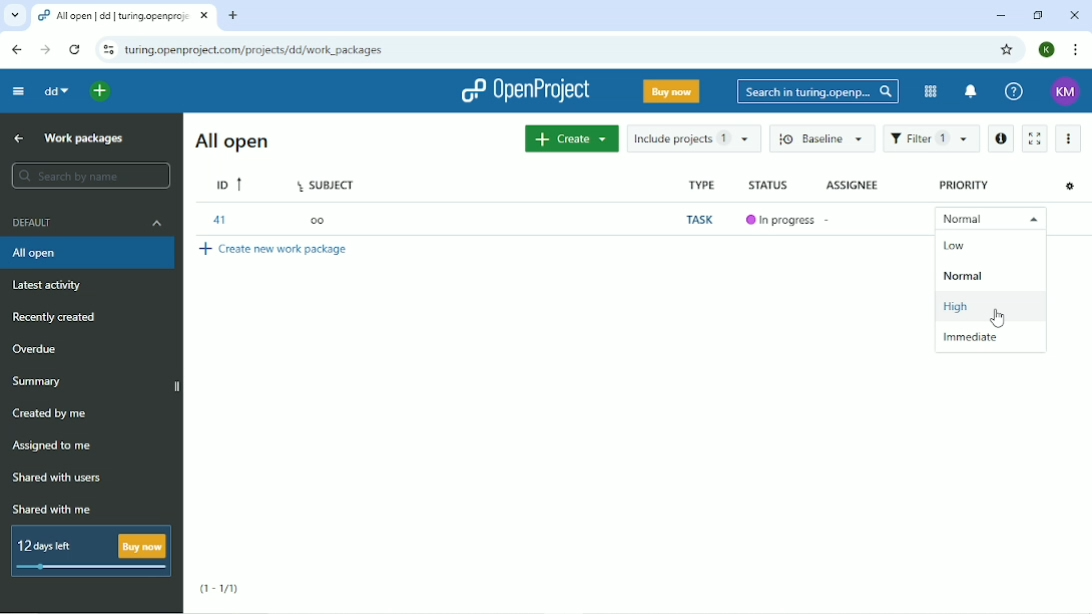 The height and width of the screenshot is (614, 1092). What do you see at coordinates (255, 52) in the screenshot?
I see `Site address` at bounding box center [255, 52].